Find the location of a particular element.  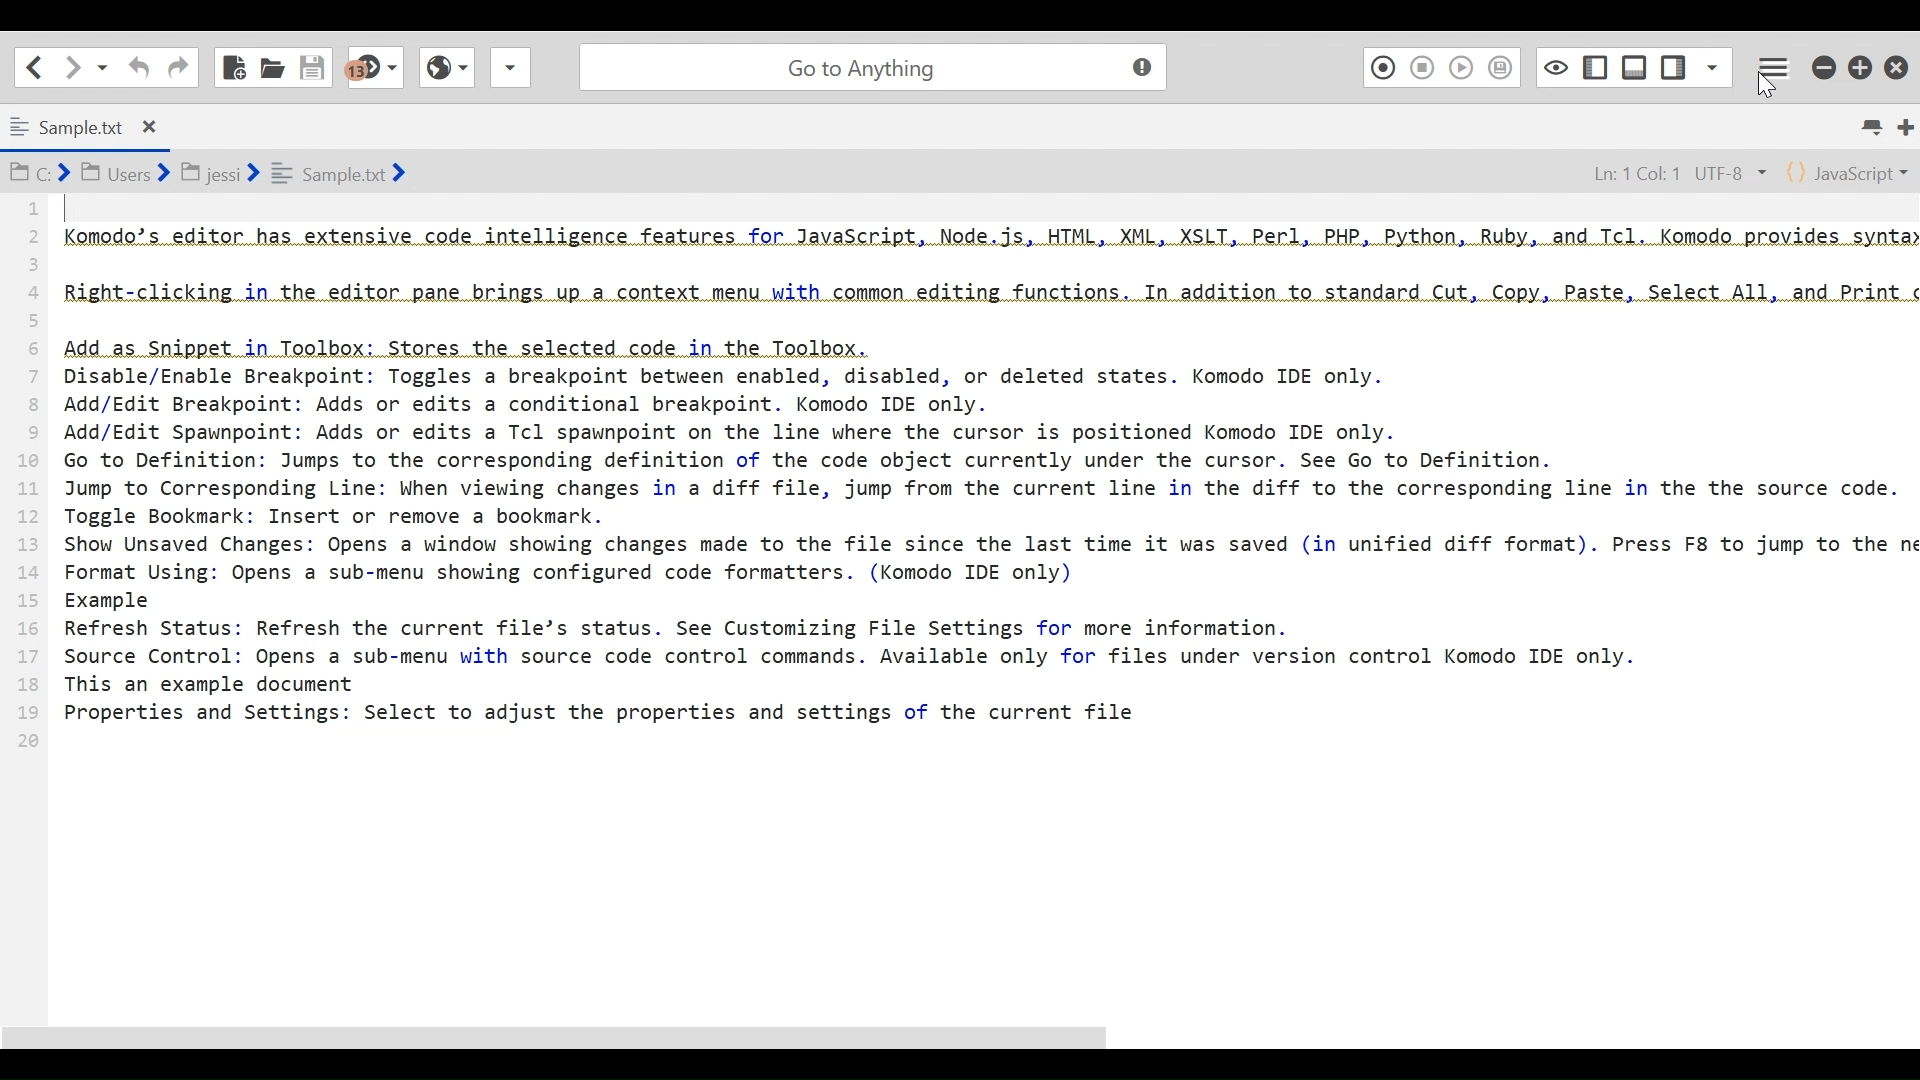

Play Last Macro is located at coordinates (1461, 66).